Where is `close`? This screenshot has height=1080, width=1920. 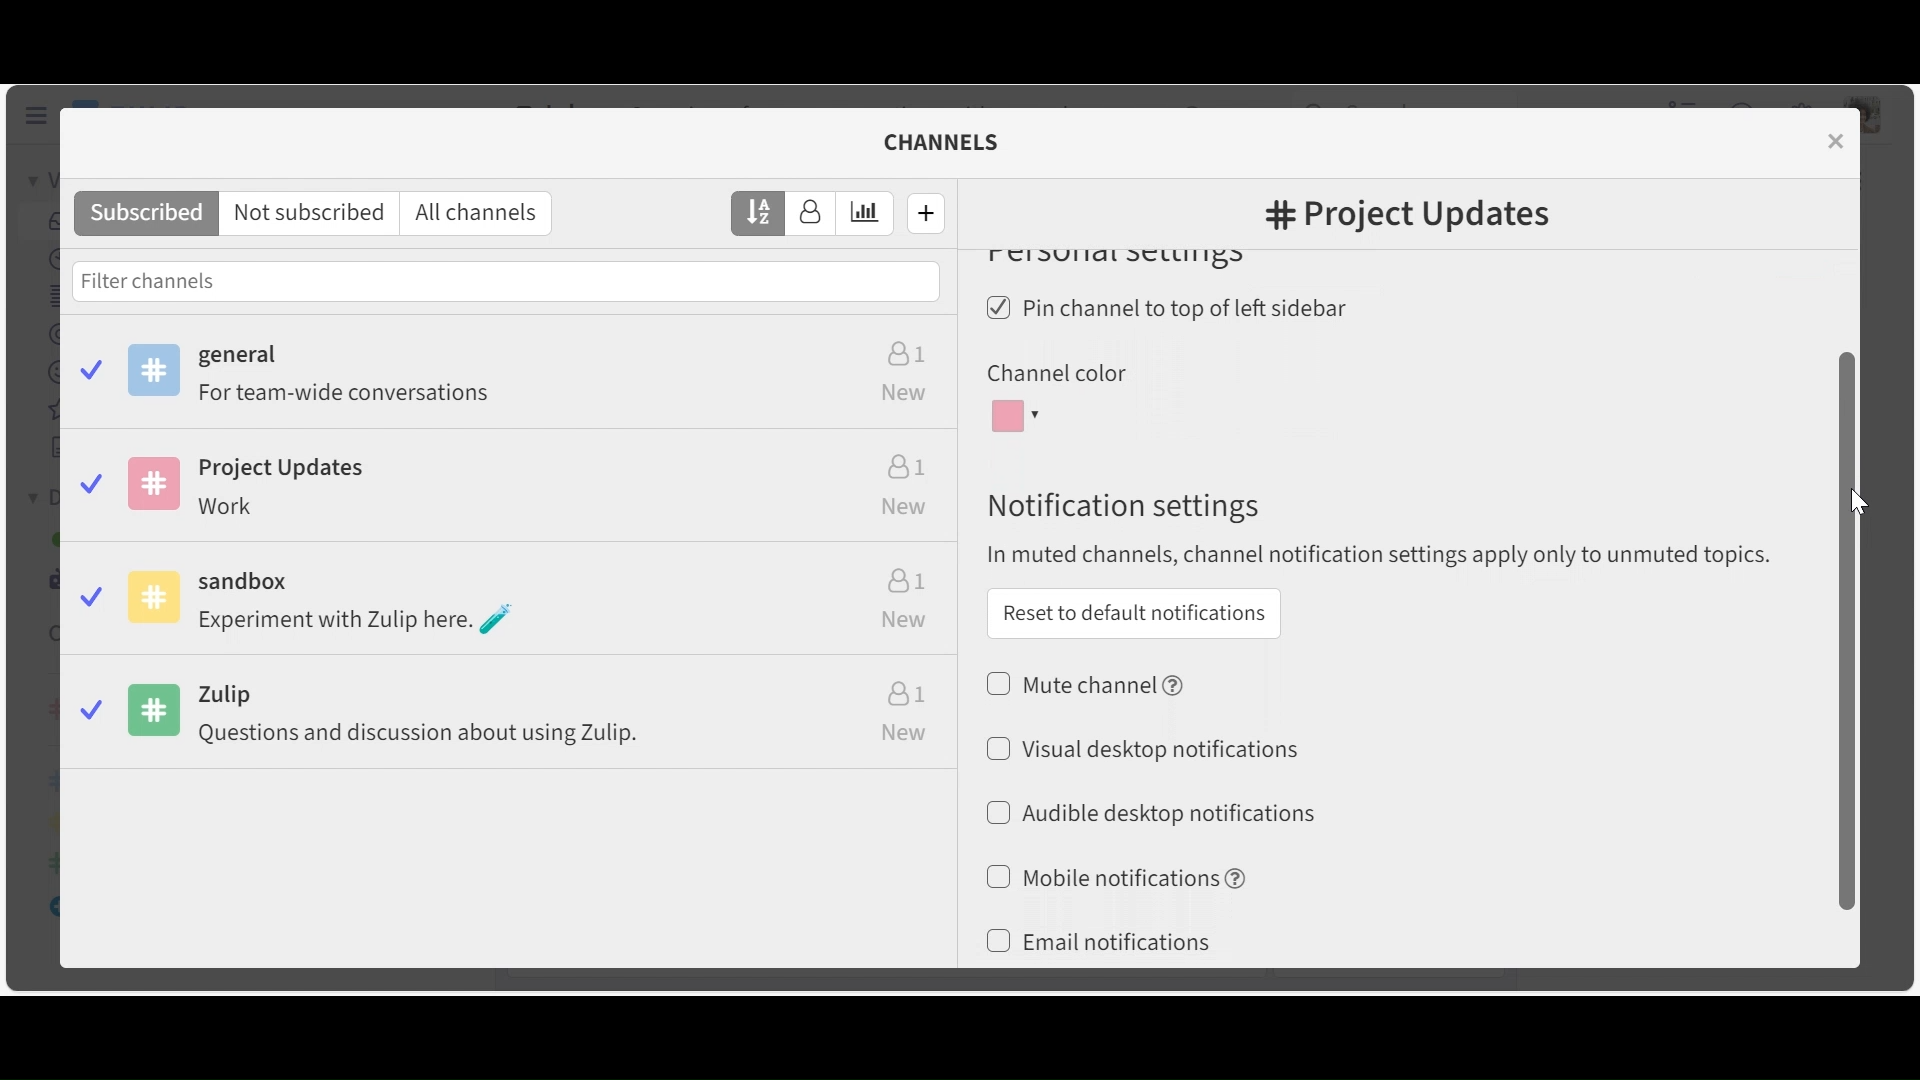 close is located at coordinates (1839, 140).